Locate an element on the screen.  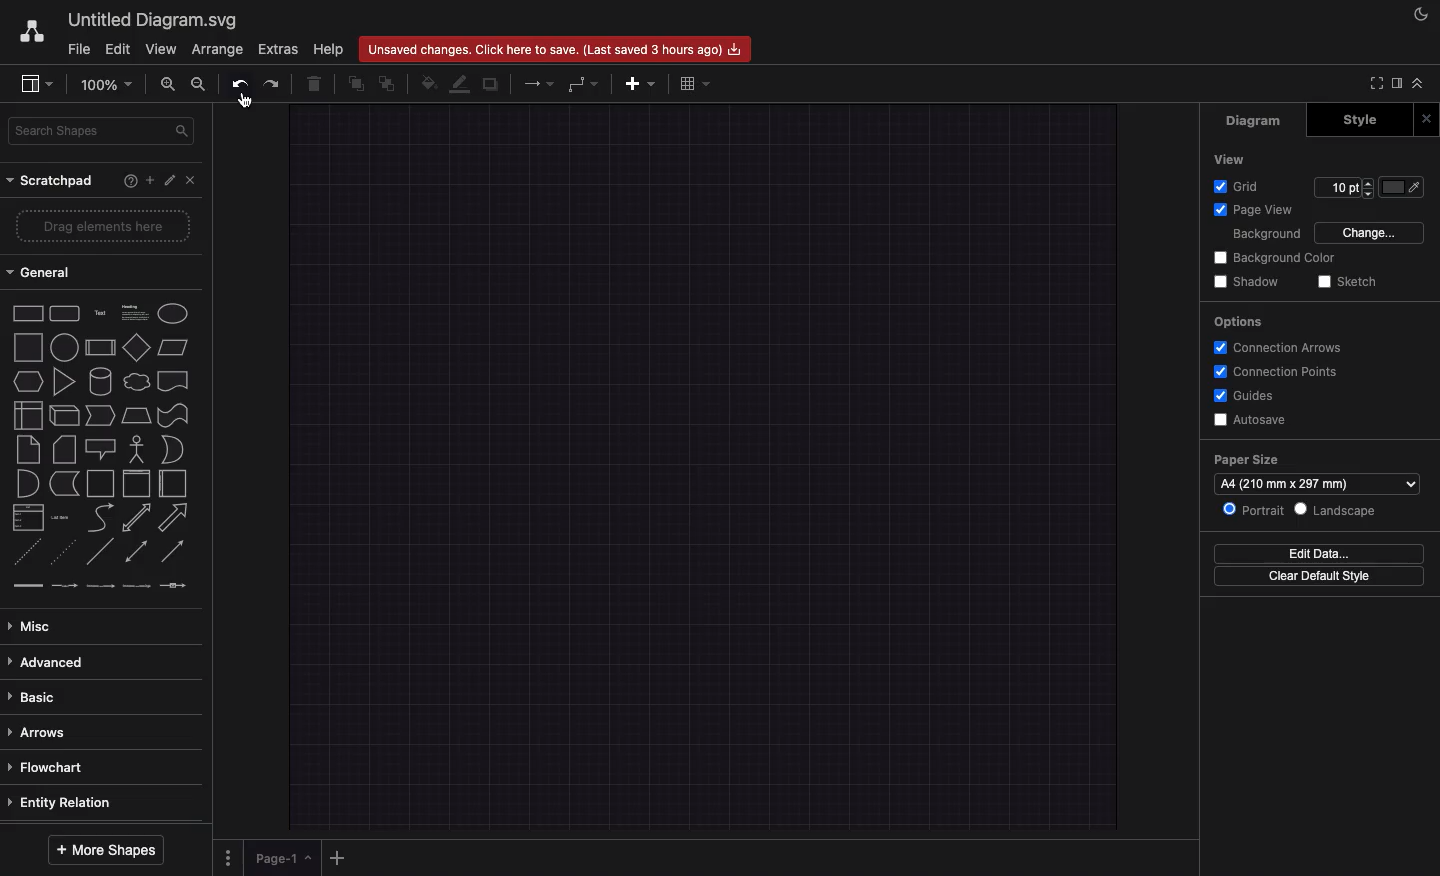
Close is located at coordinates (190, 179).